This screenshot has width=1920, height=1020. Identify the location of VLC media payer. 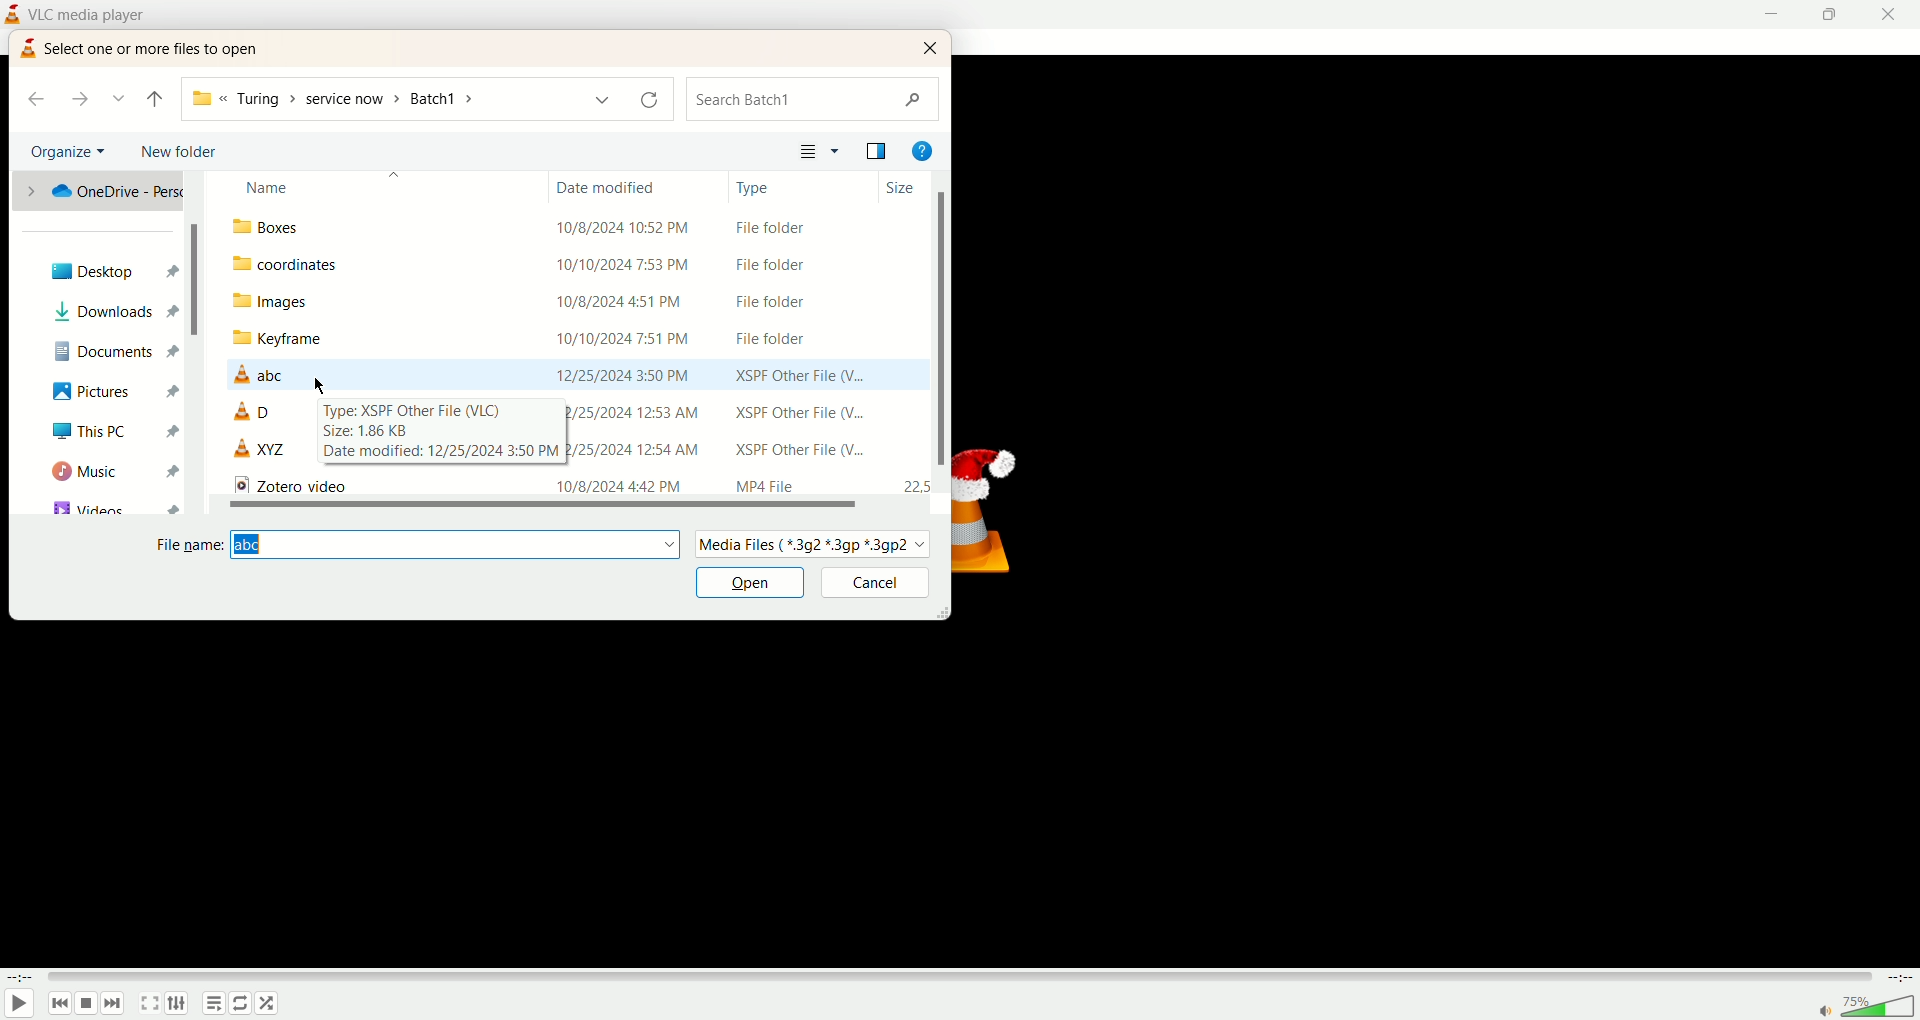
(93, 12).